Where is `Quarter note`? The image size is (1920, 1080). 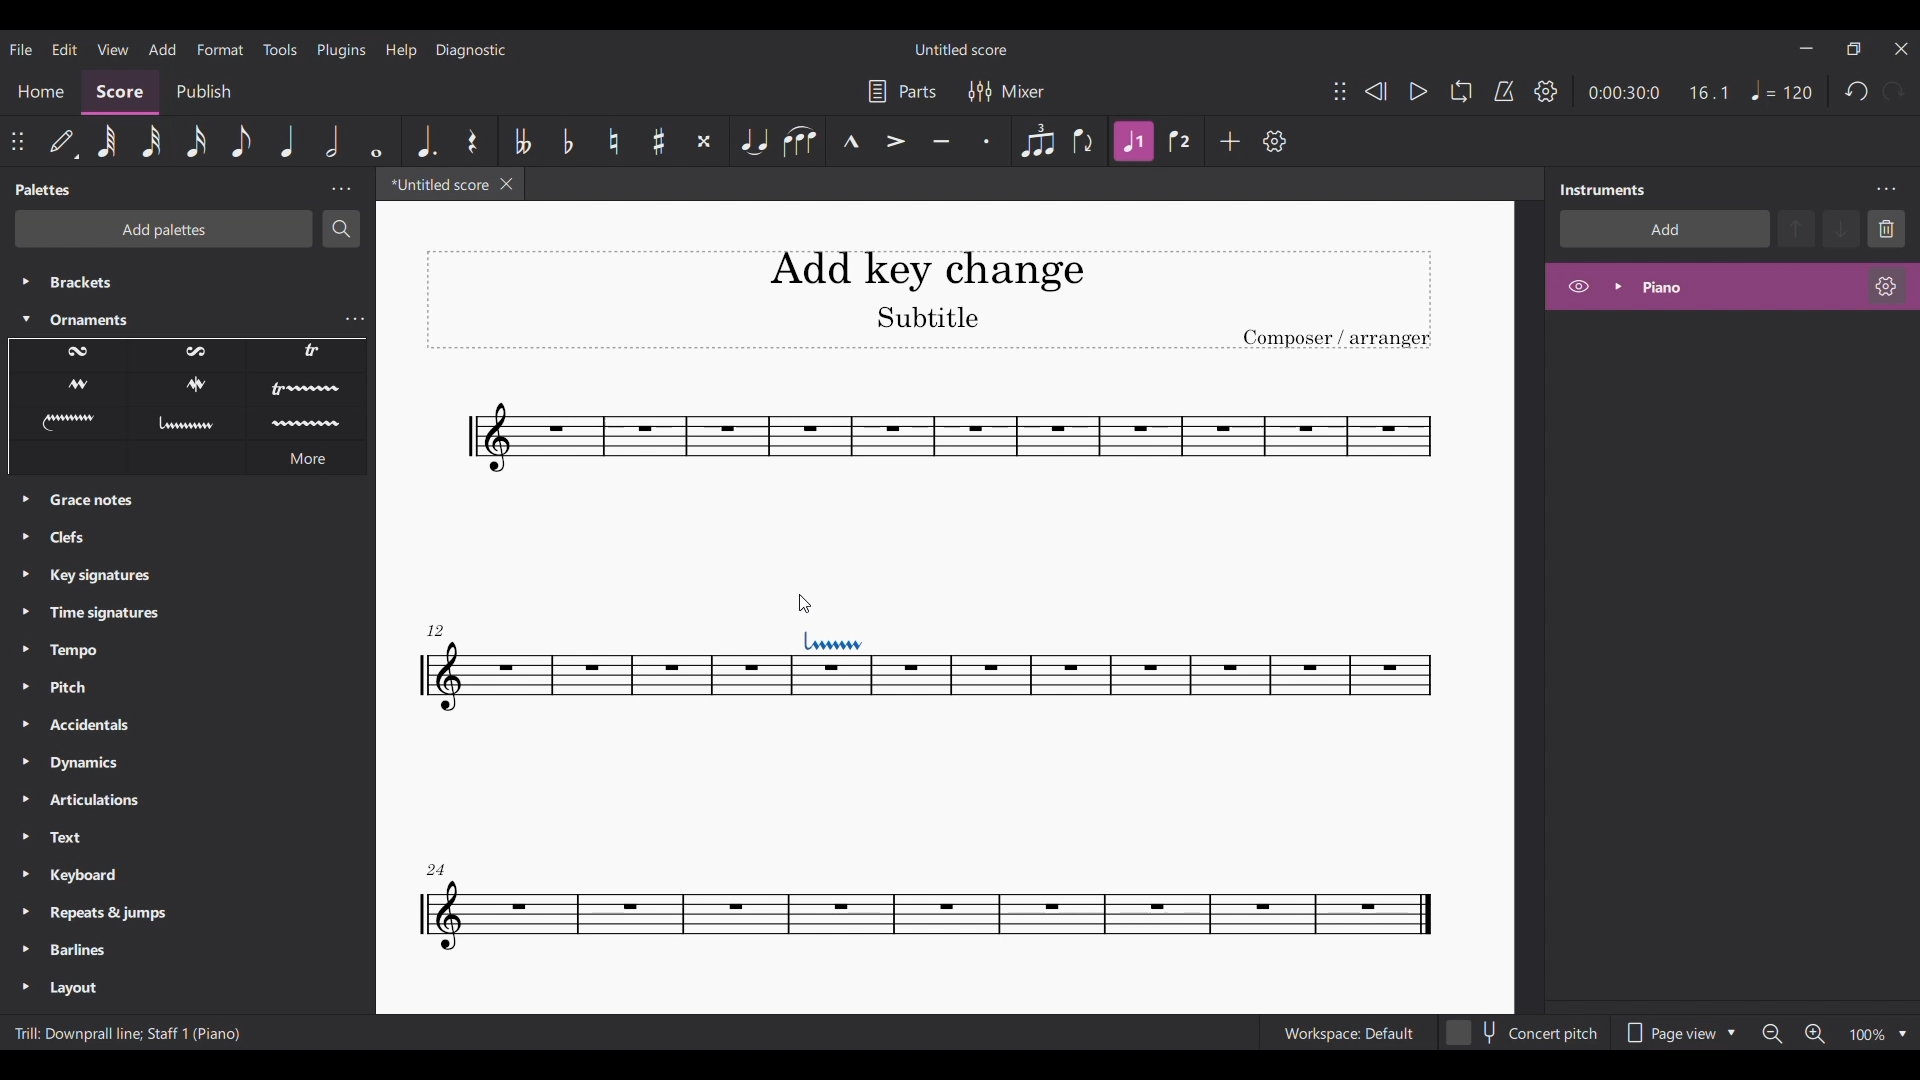
Quarter note is located at coordinates (288, 140).